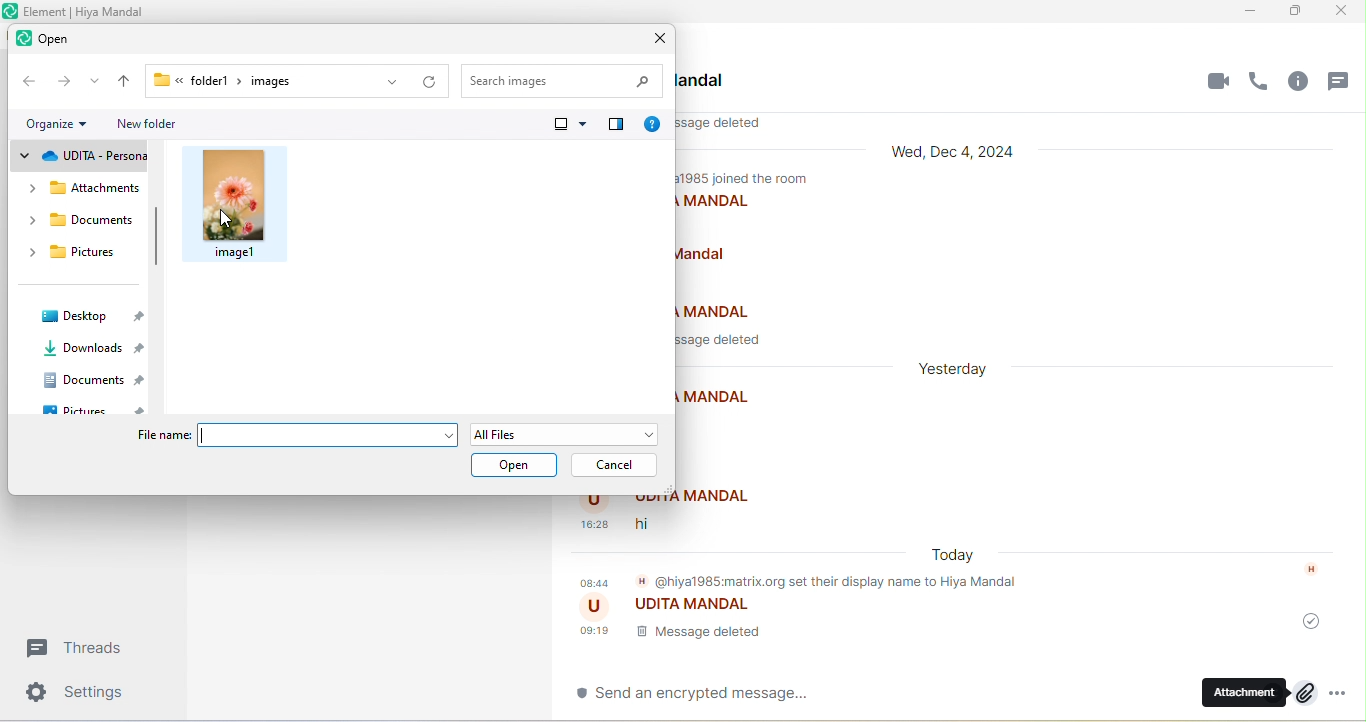 The image size is (1366, 722). What do you see at coordinates (72, 257) in the screenshot?
I see `pictures` at bounding box center [72, 257].